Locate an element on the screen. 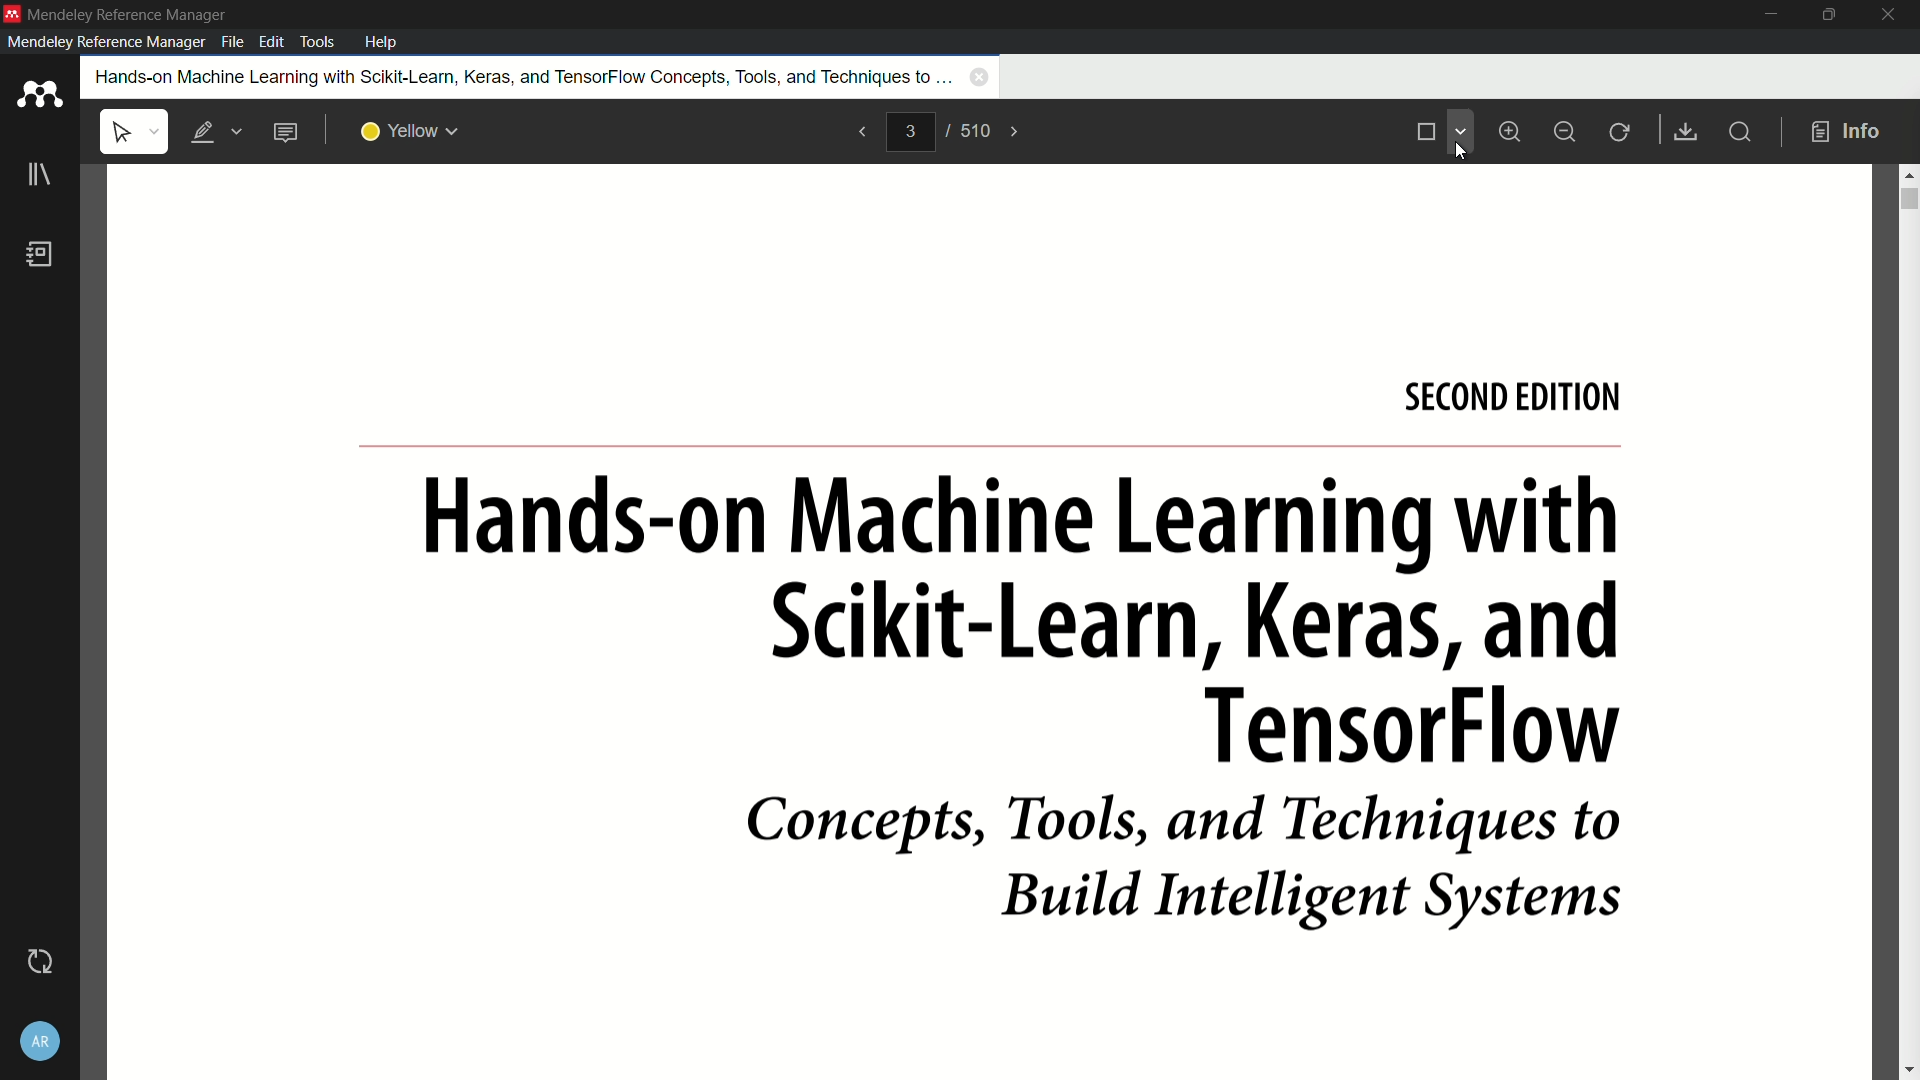 Image resolution: width=1920 pixels, height=1080 pixels. scroll bar is located at coordinates (1908, 196).